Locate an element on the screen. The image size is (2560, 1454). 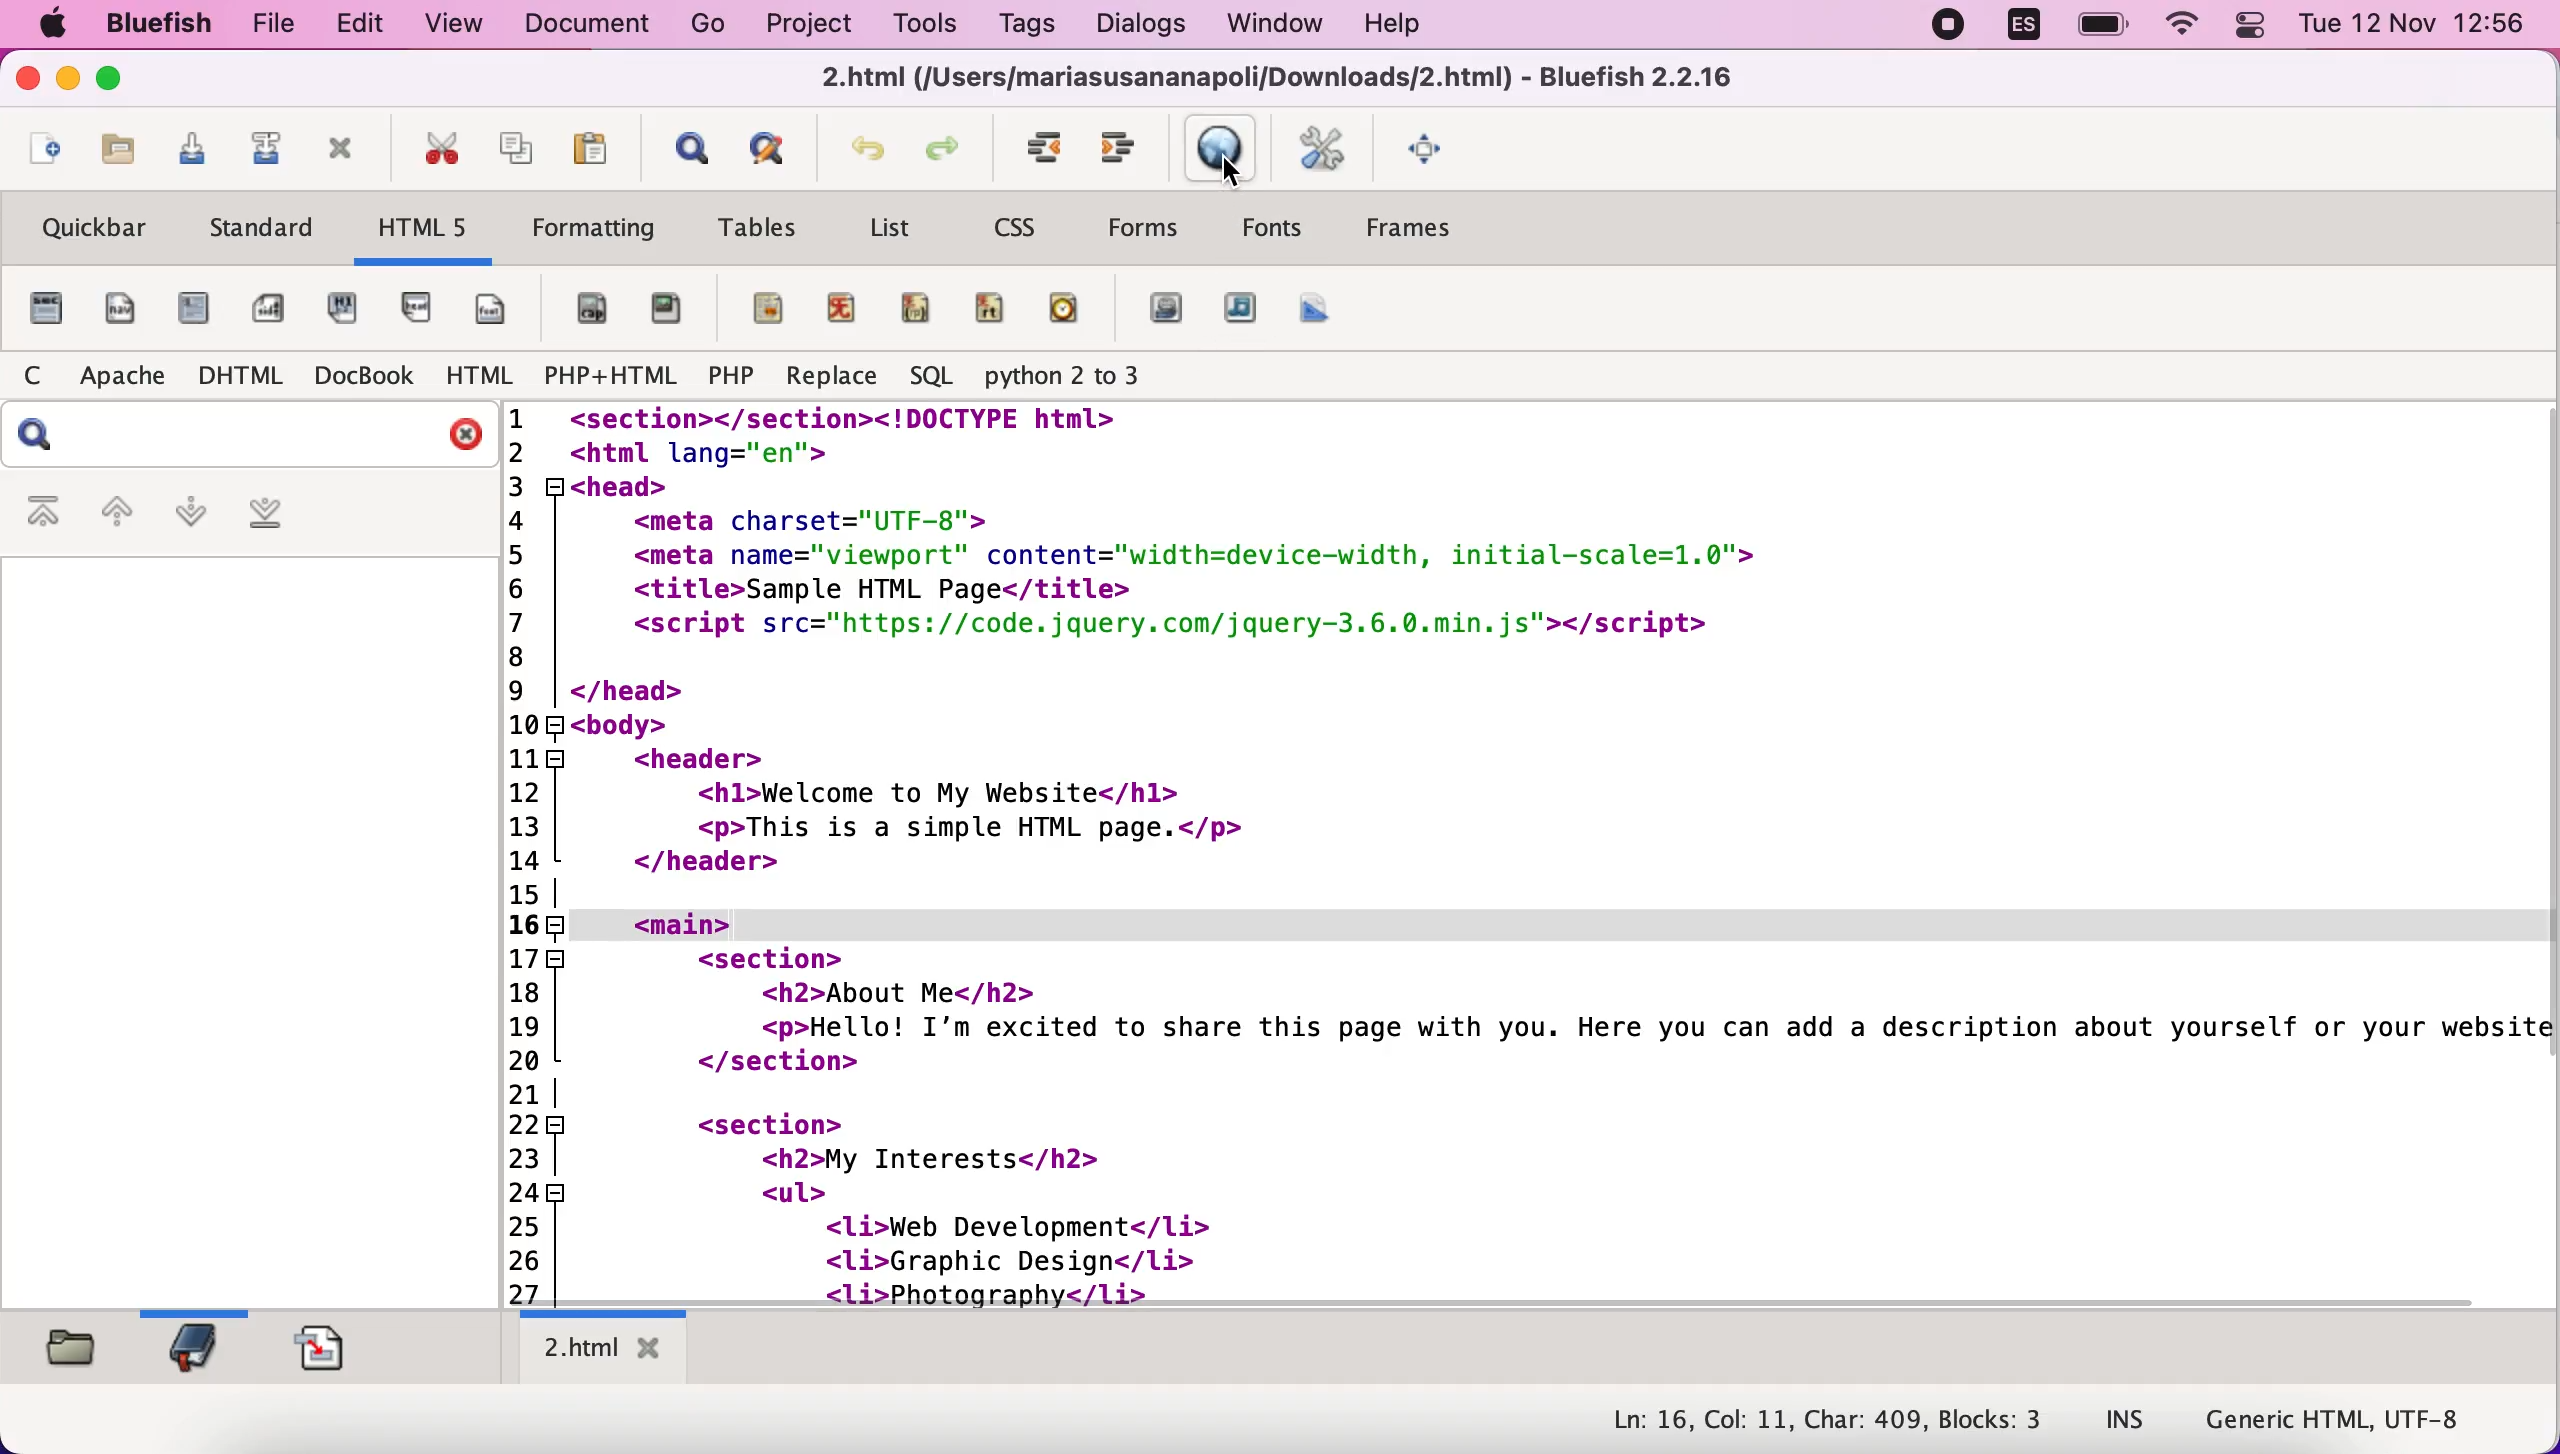
multithumbnail is located at coordinates (1321, 313).